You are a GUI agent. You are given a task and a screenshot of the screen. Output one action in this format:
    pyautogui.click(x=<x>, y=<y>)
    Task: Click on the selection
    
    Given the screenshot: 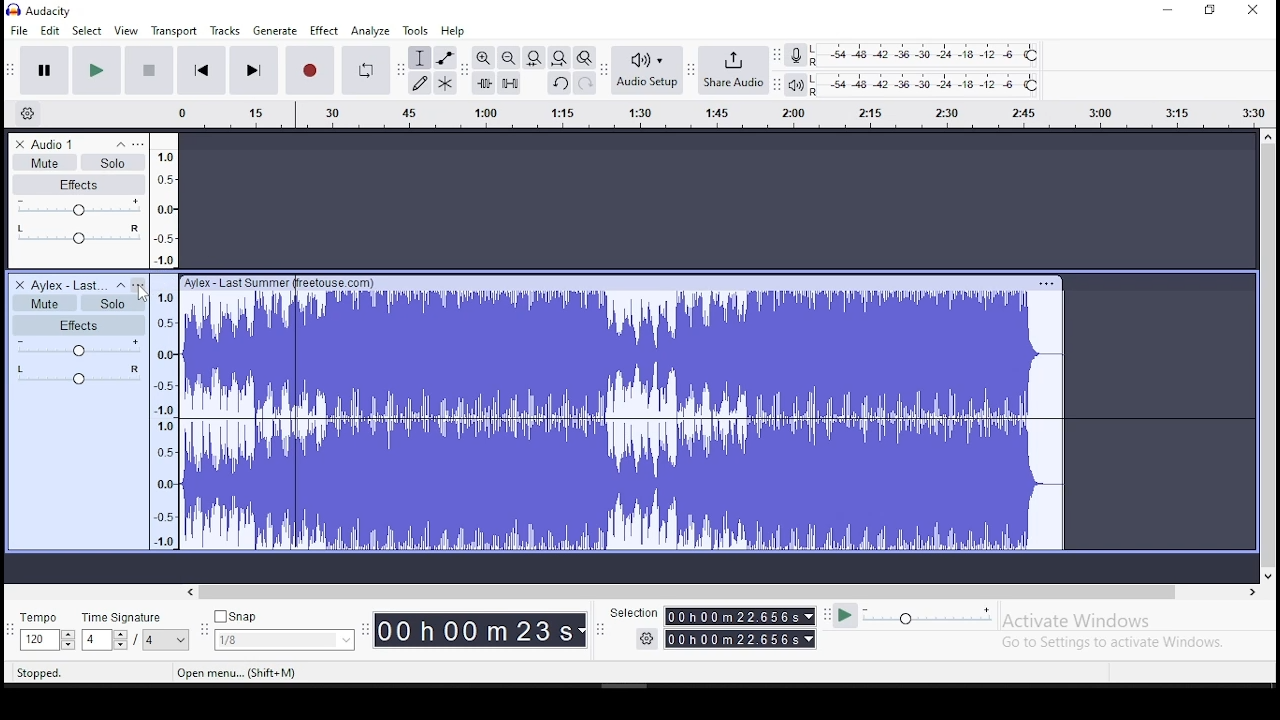 What is the action you would take?
    pyautogui.click(x=740, y=628)
    